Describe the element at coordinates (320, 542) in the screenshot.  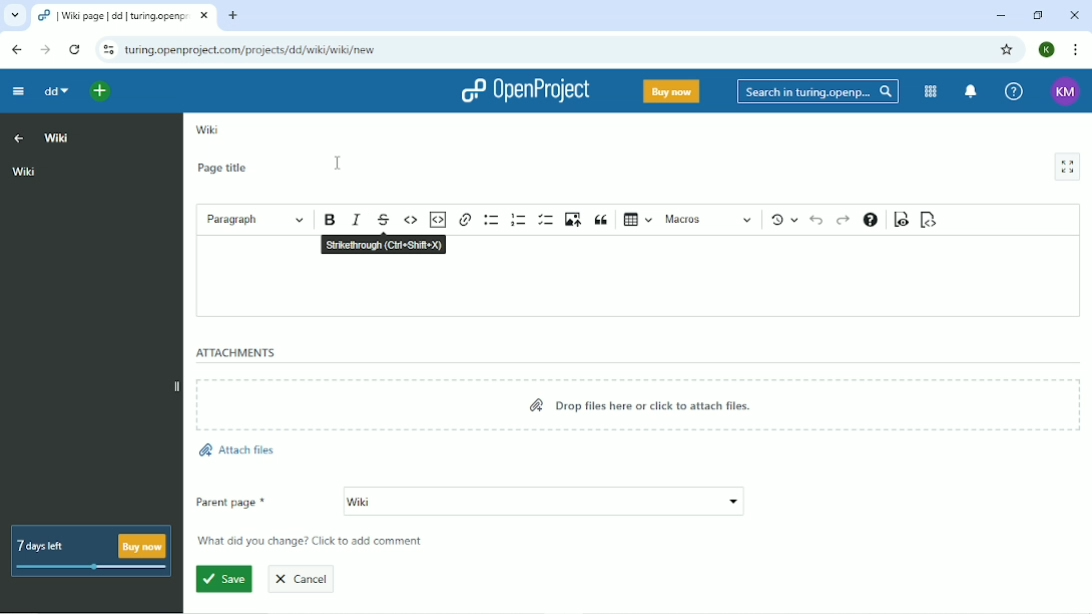
I see `What did you change? Click to add comment.` at that location.